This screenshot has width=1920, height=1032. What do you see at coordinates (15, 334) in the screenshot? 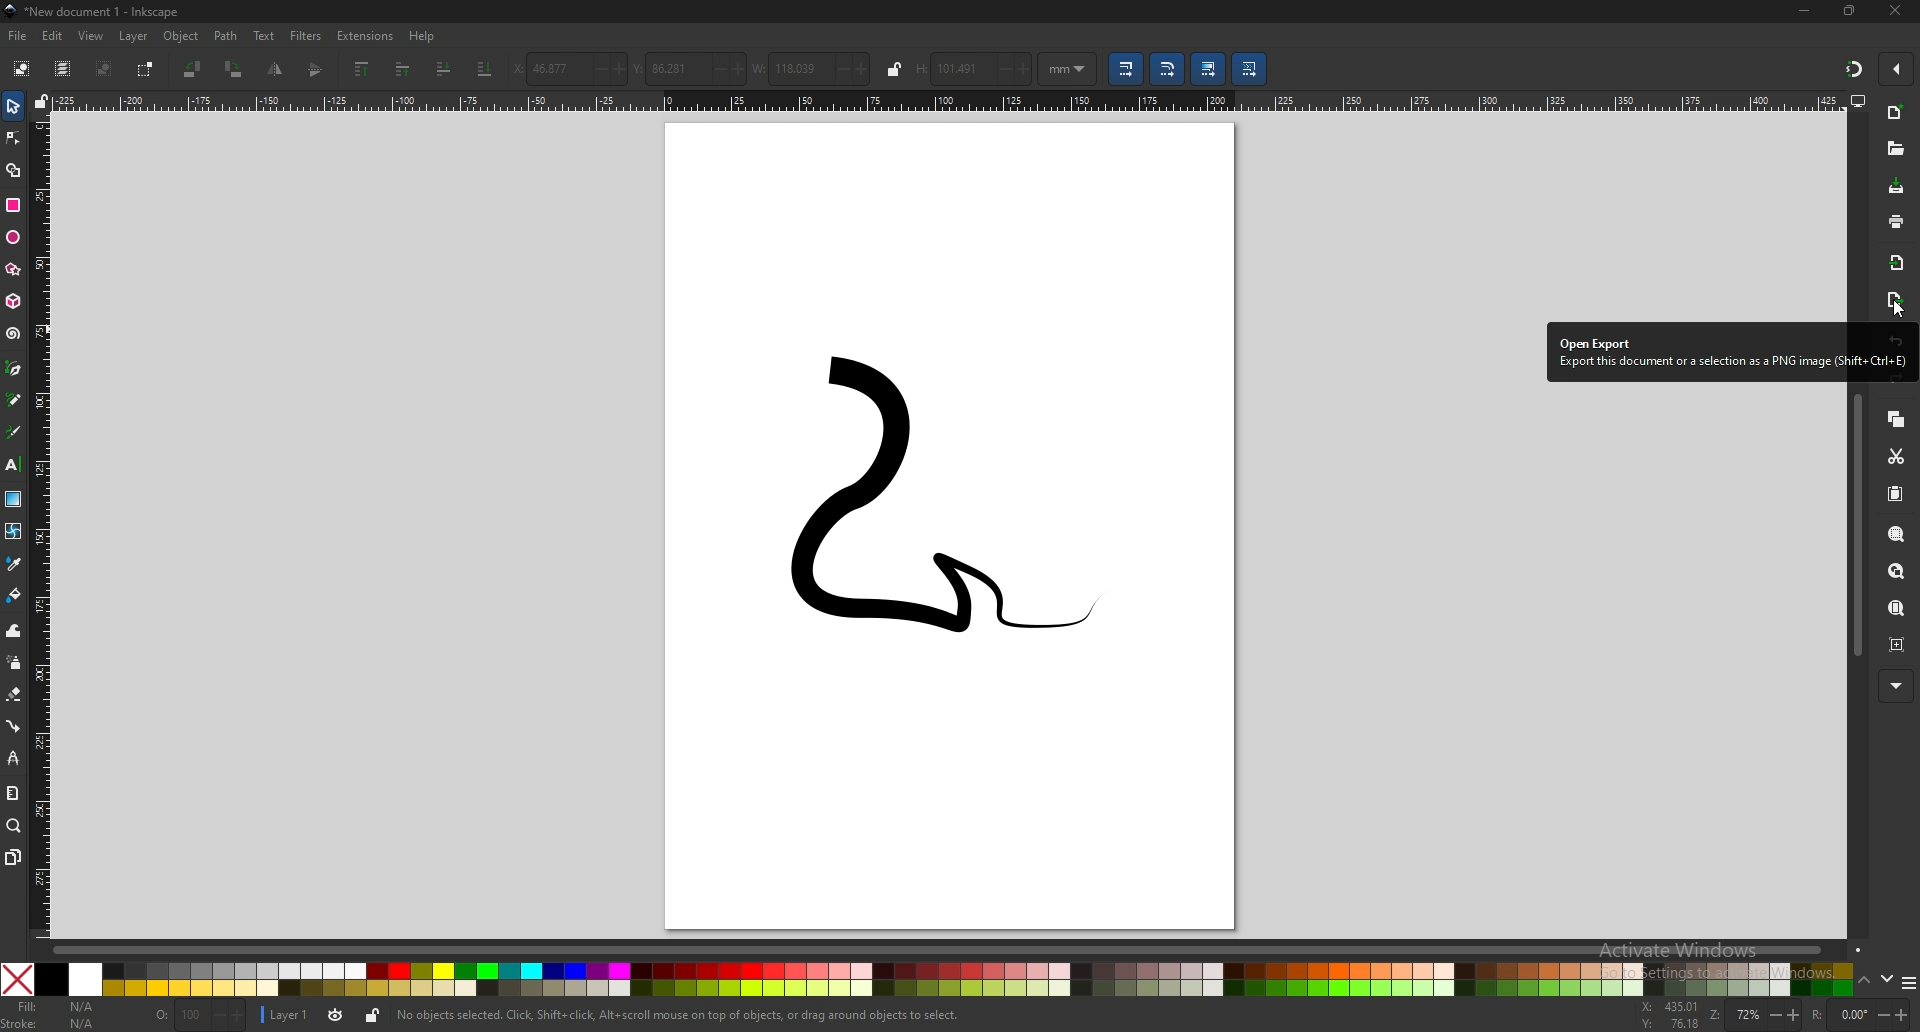
I see `spiral` at bounding box center [15, 334].